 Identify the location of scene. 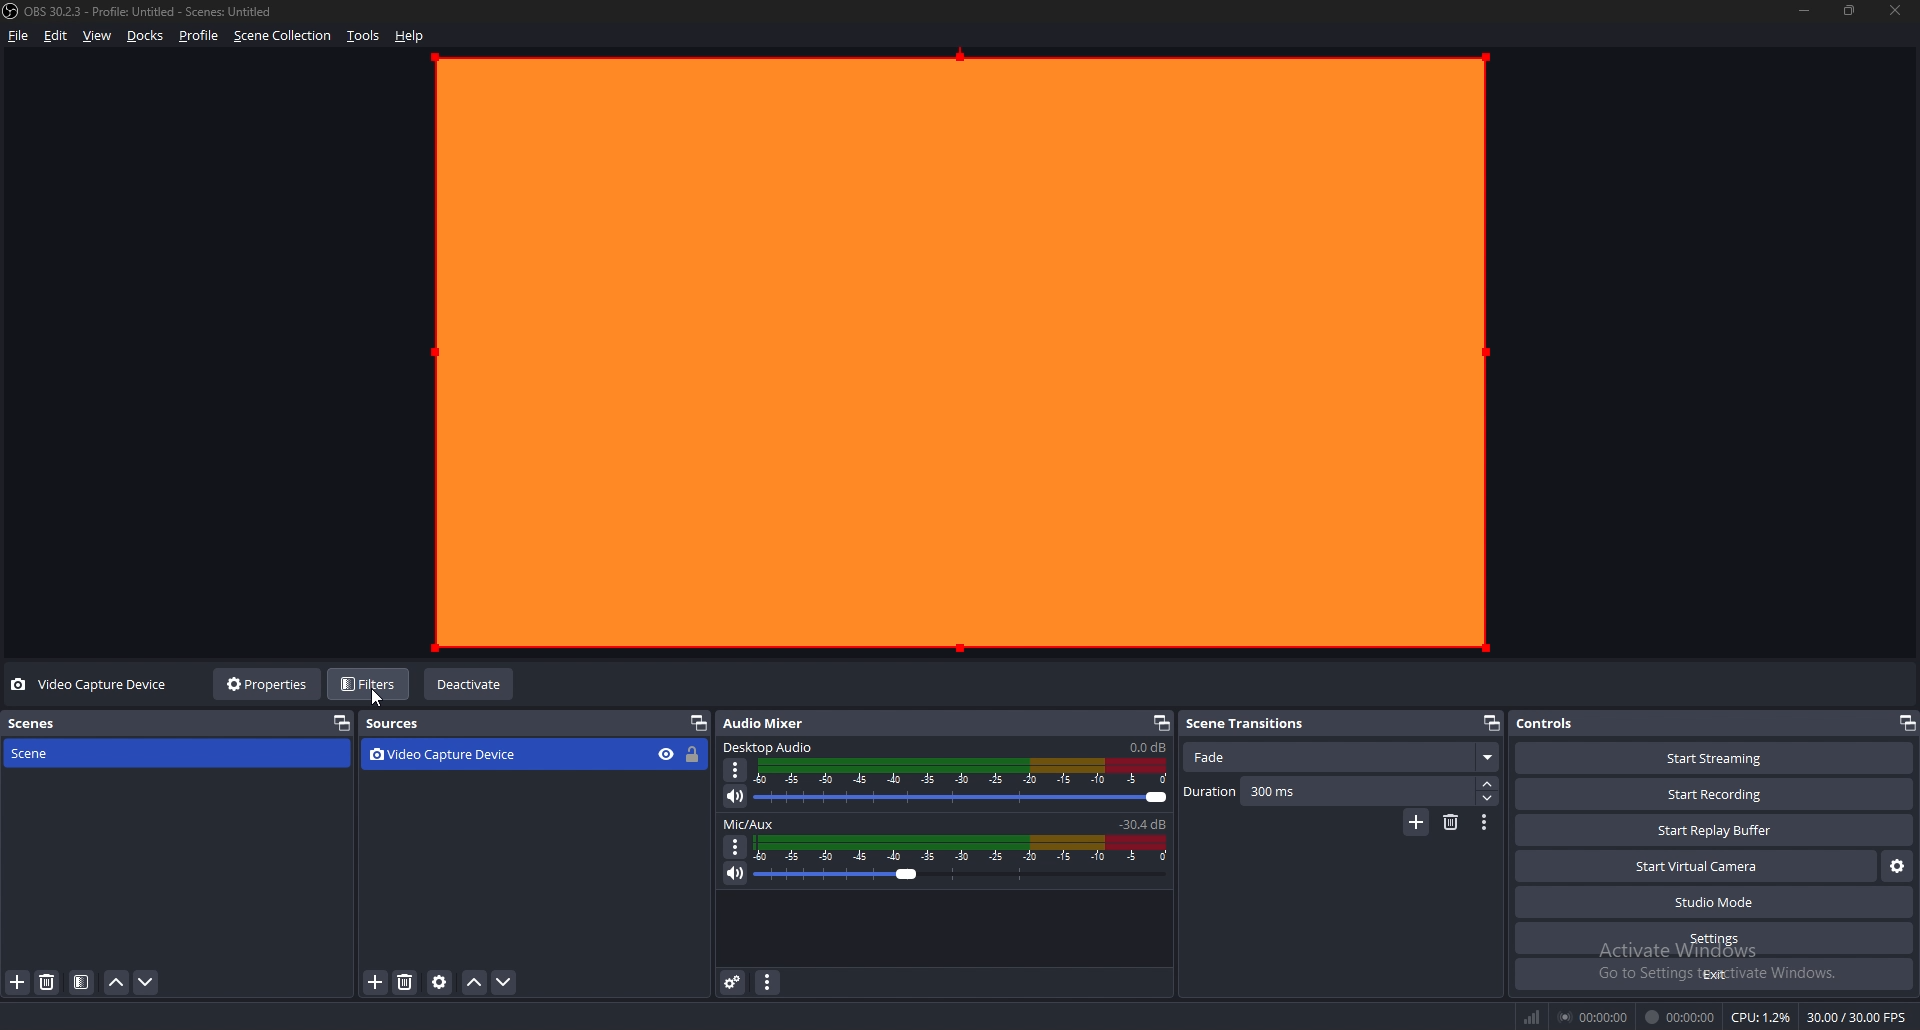
(93, 753).